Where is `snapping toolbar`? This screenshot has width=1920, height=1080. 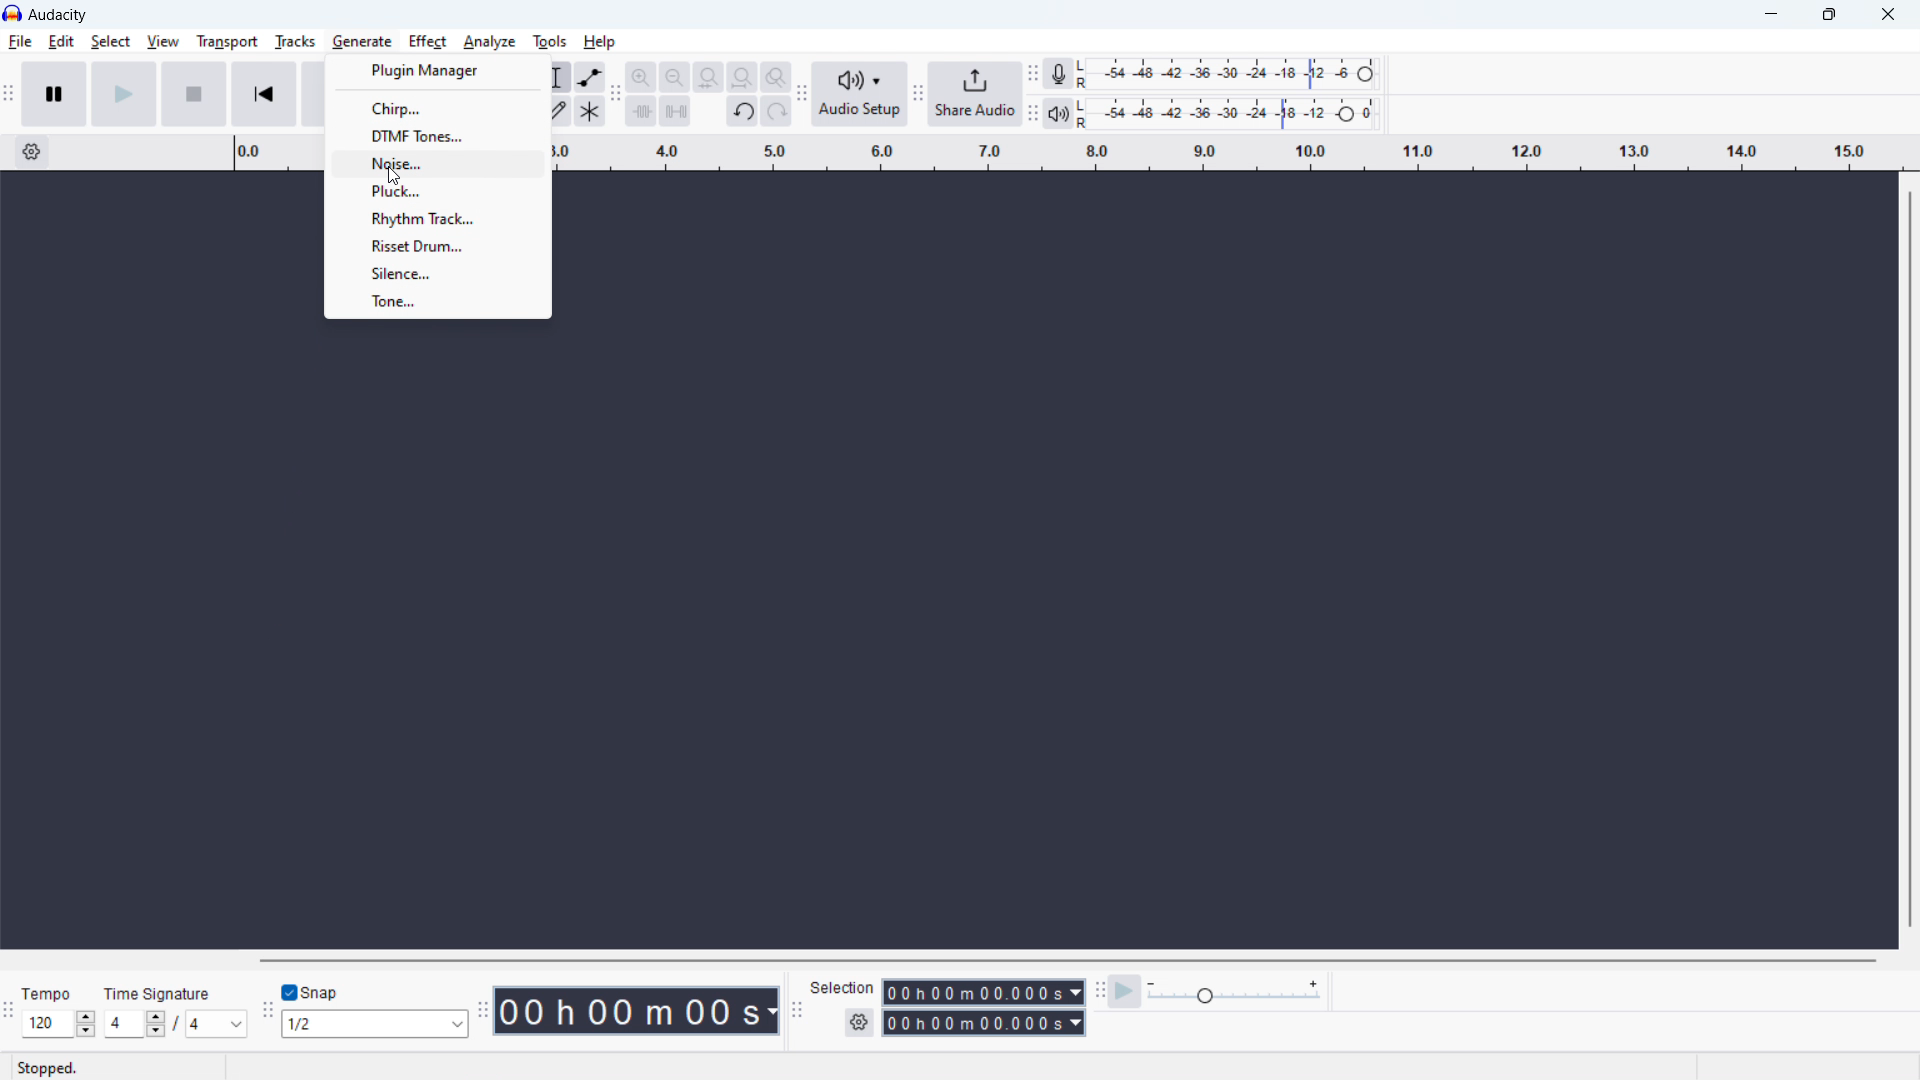
snapping toolbar is located at coordinates (269, 1011).